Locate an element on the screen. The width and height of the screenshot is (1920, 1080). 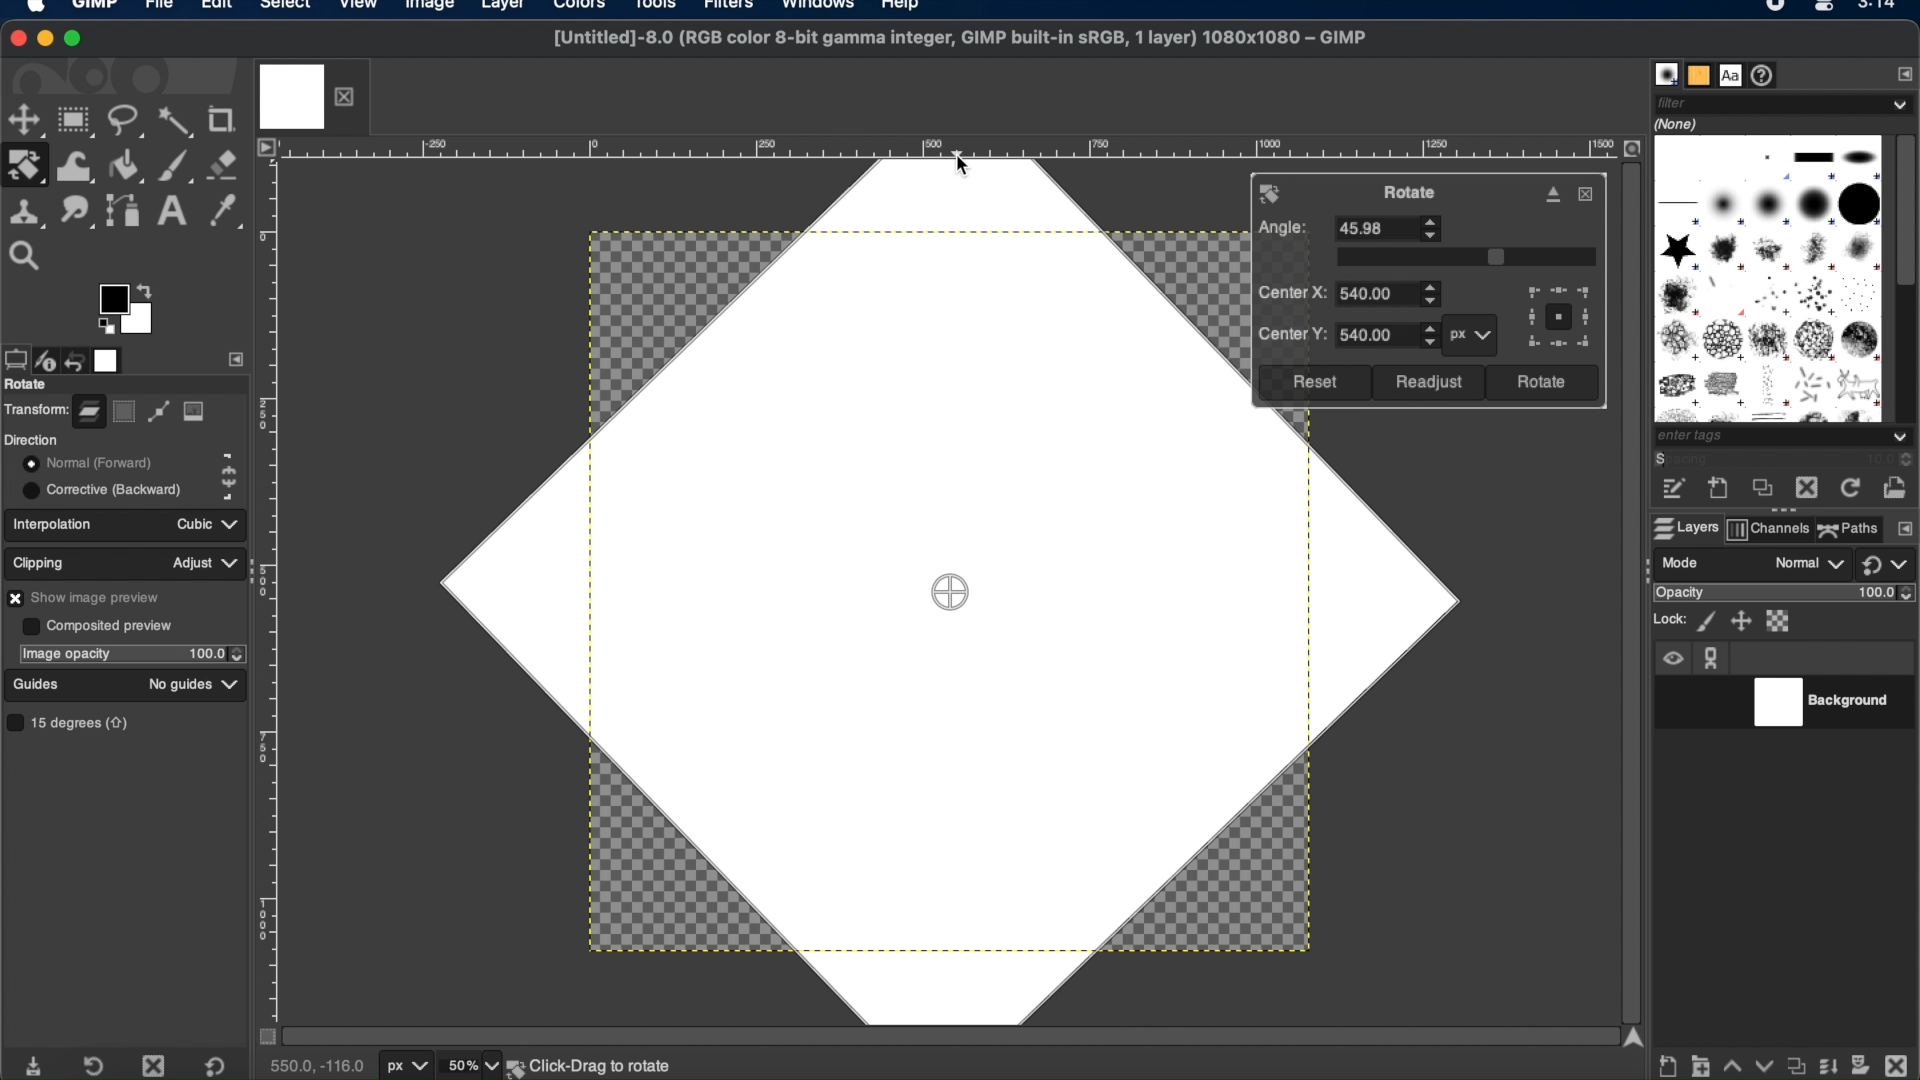
preview is located at coordinates (105, 327).